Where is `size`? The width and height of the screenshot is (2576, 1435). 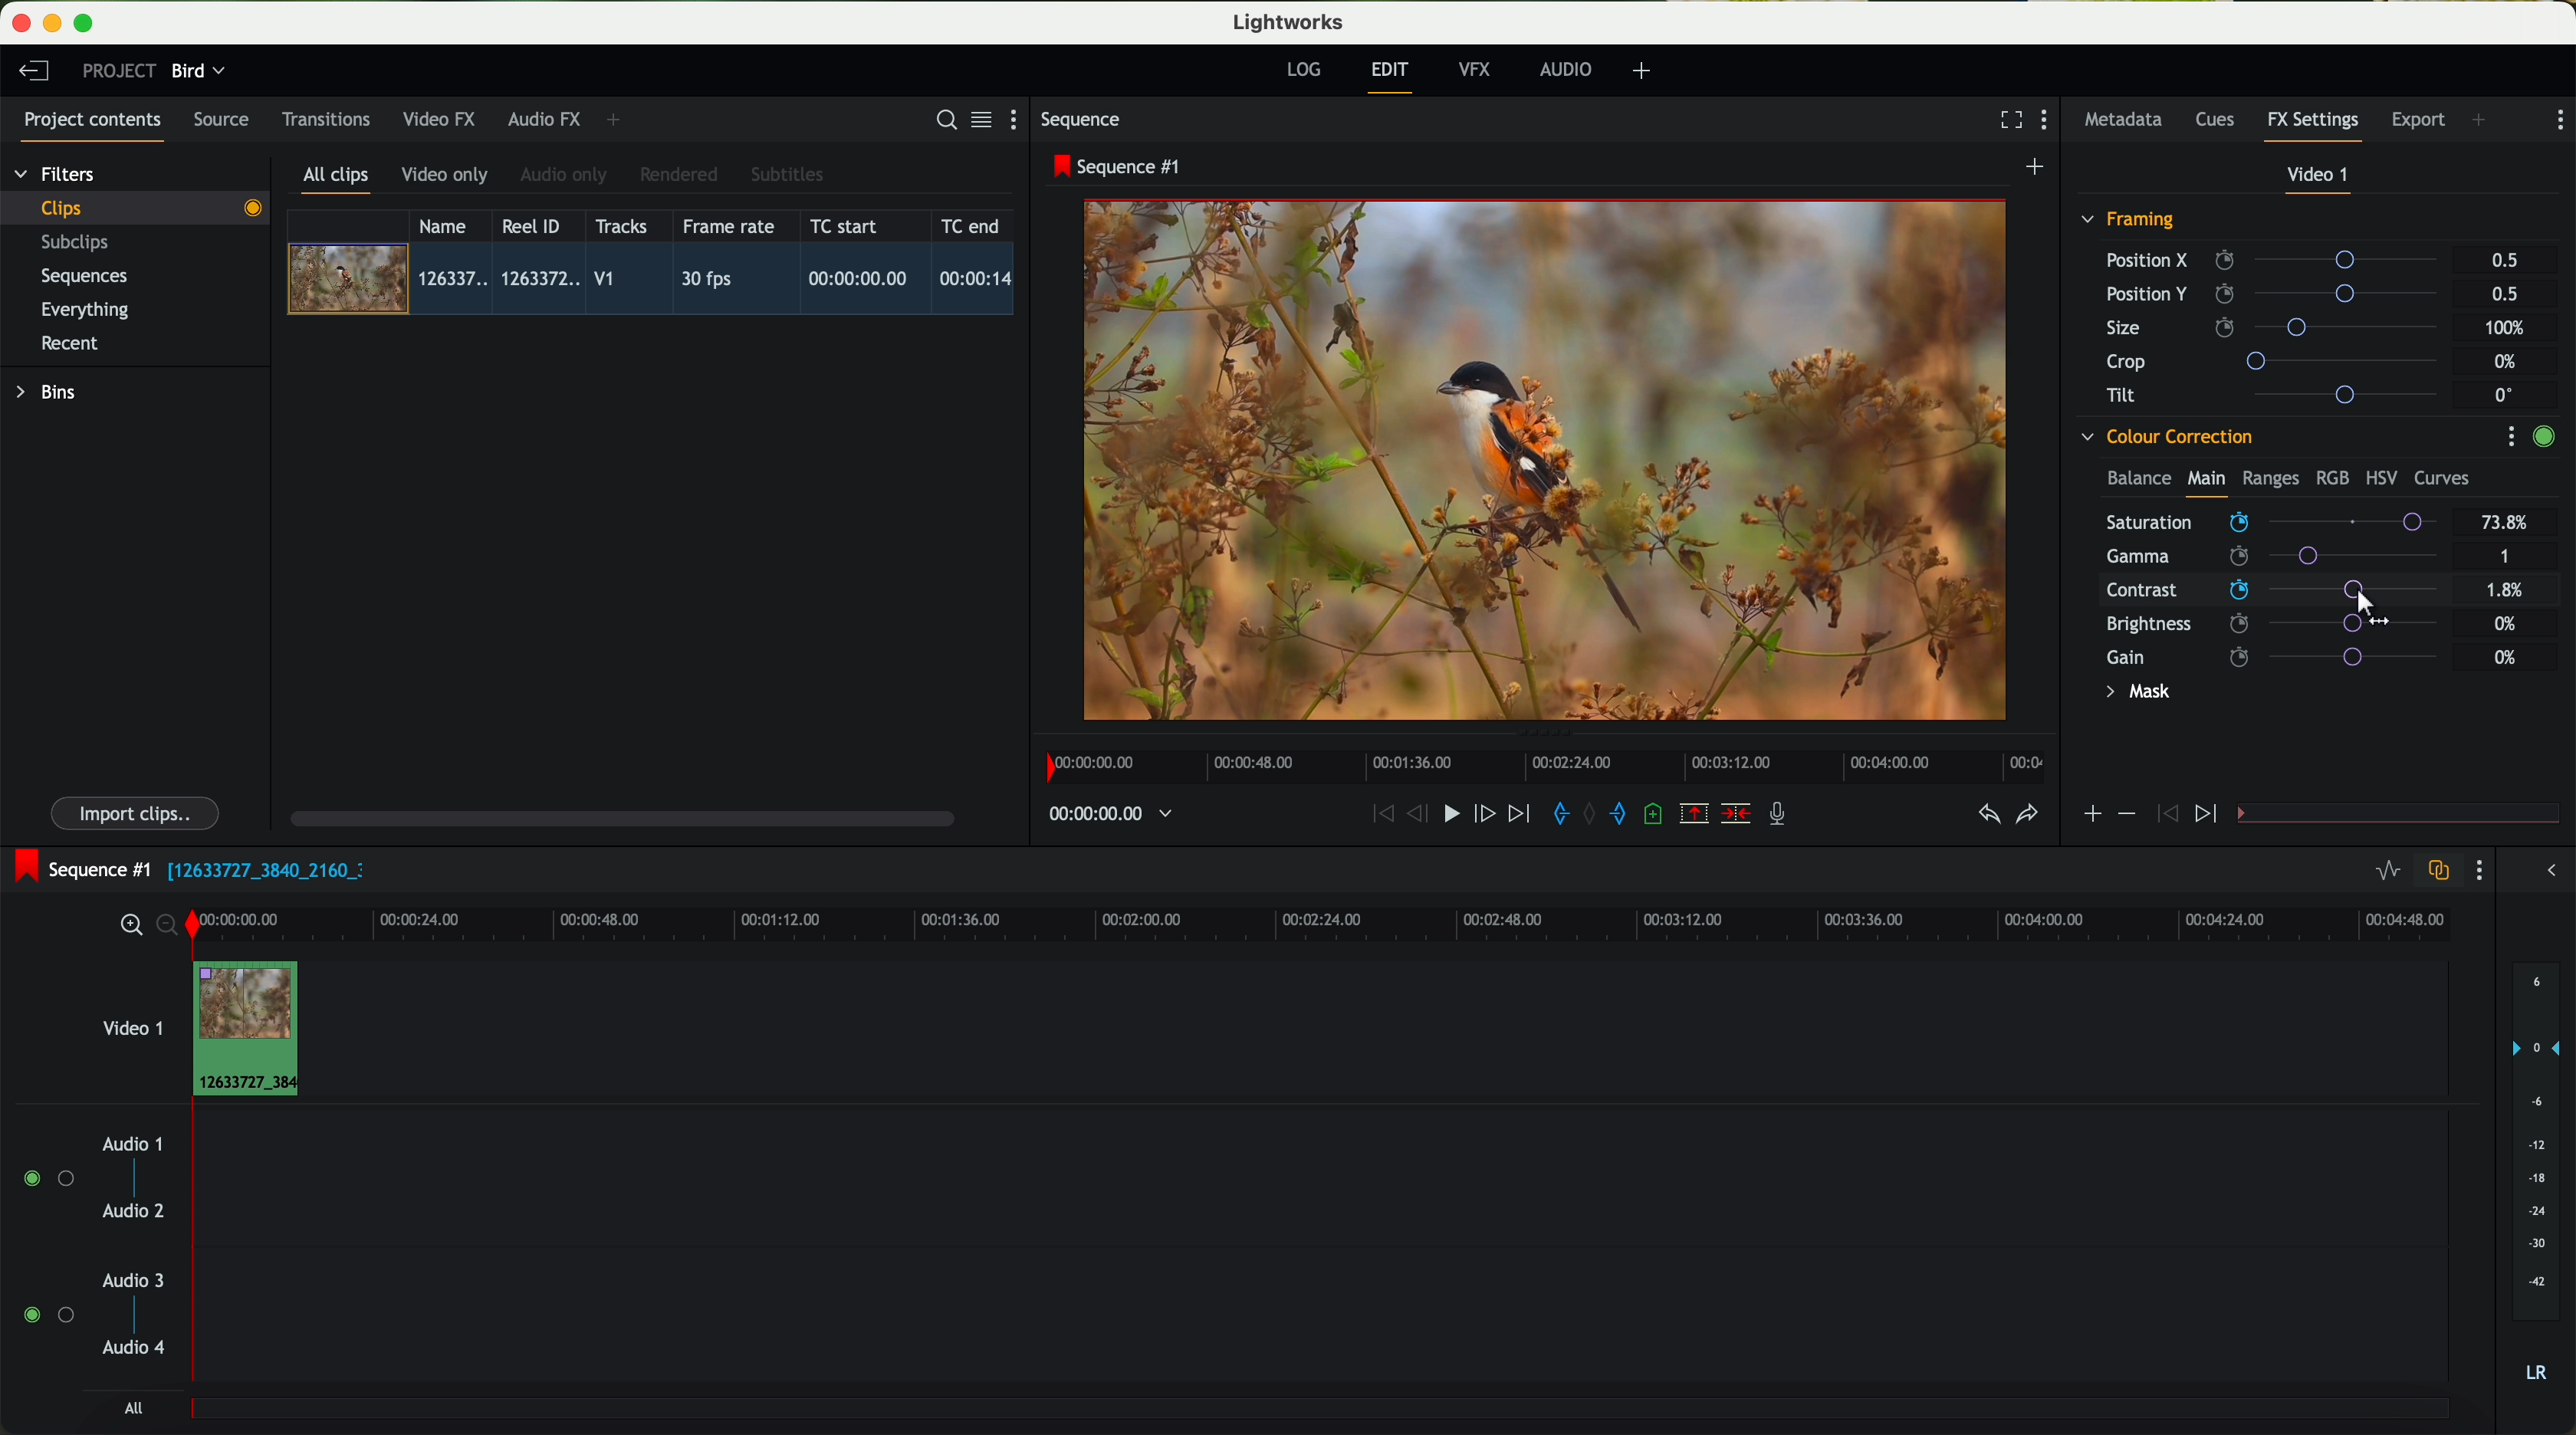 size is located at coordinates (2277, 328).